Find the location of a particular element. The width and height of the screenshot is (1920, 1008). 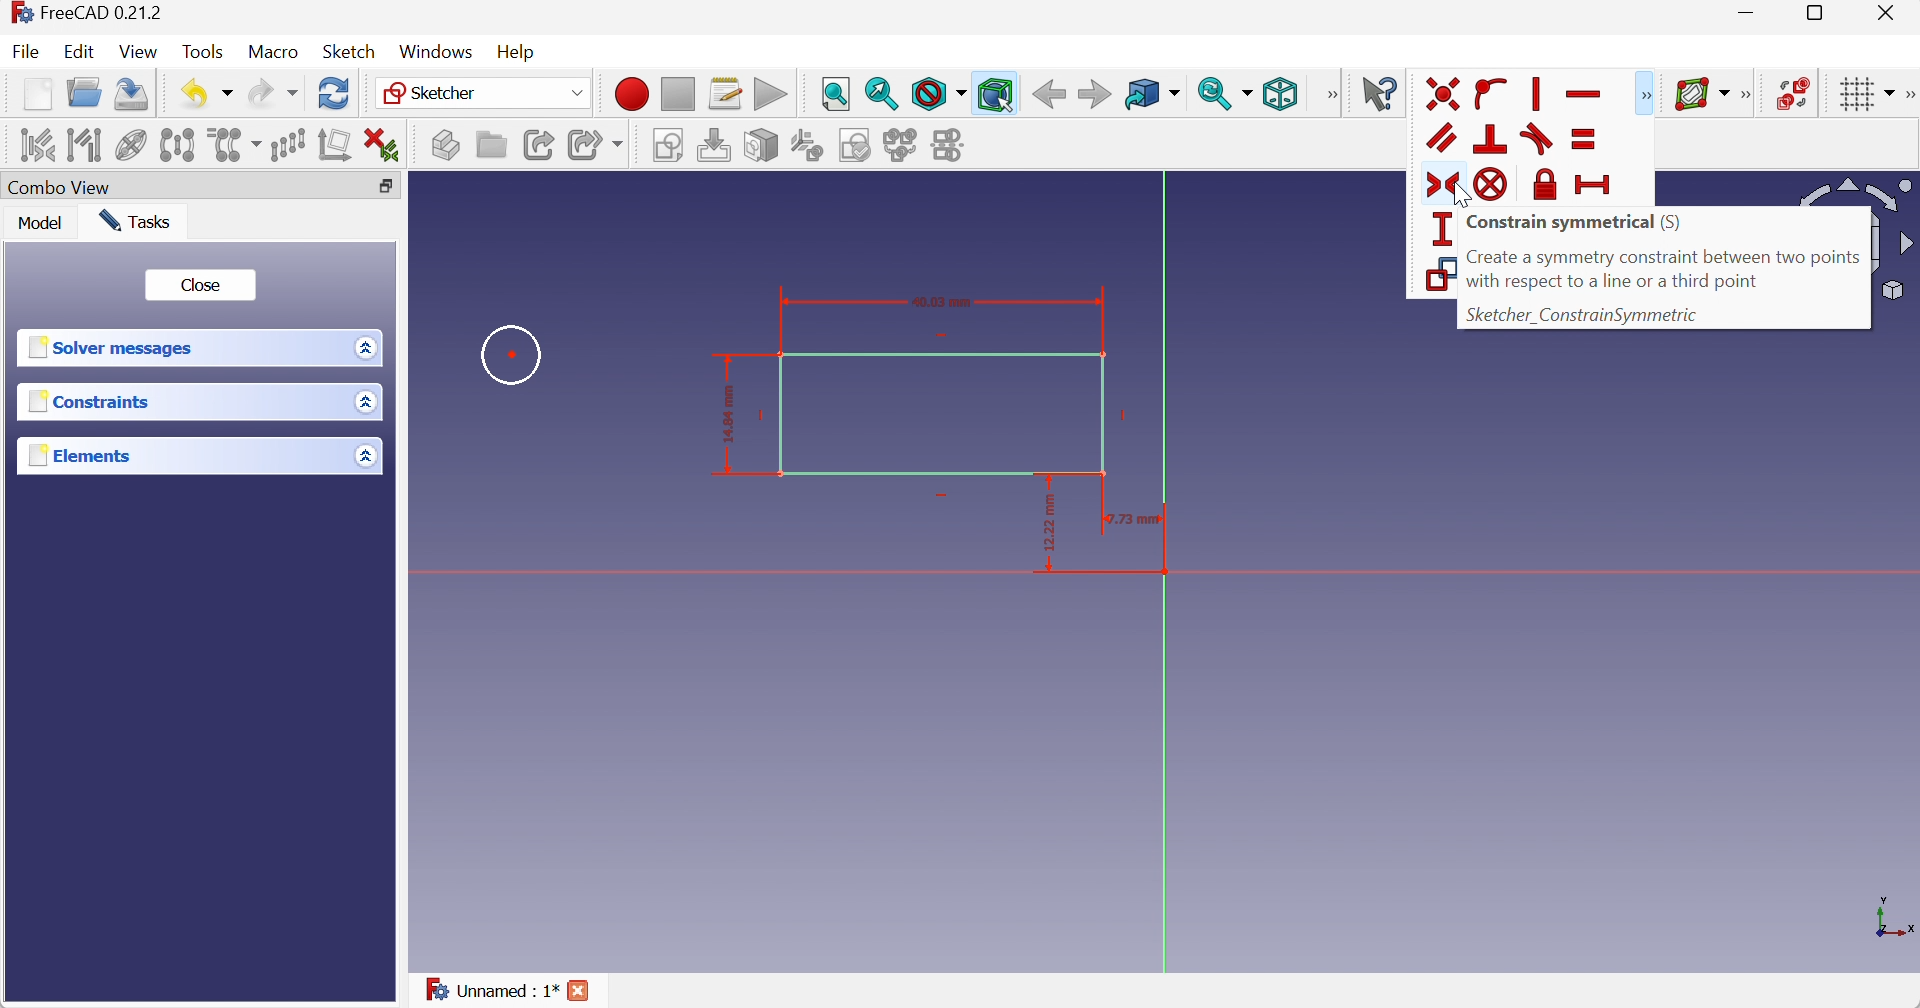

Make link is located at coordinates (540, 145).